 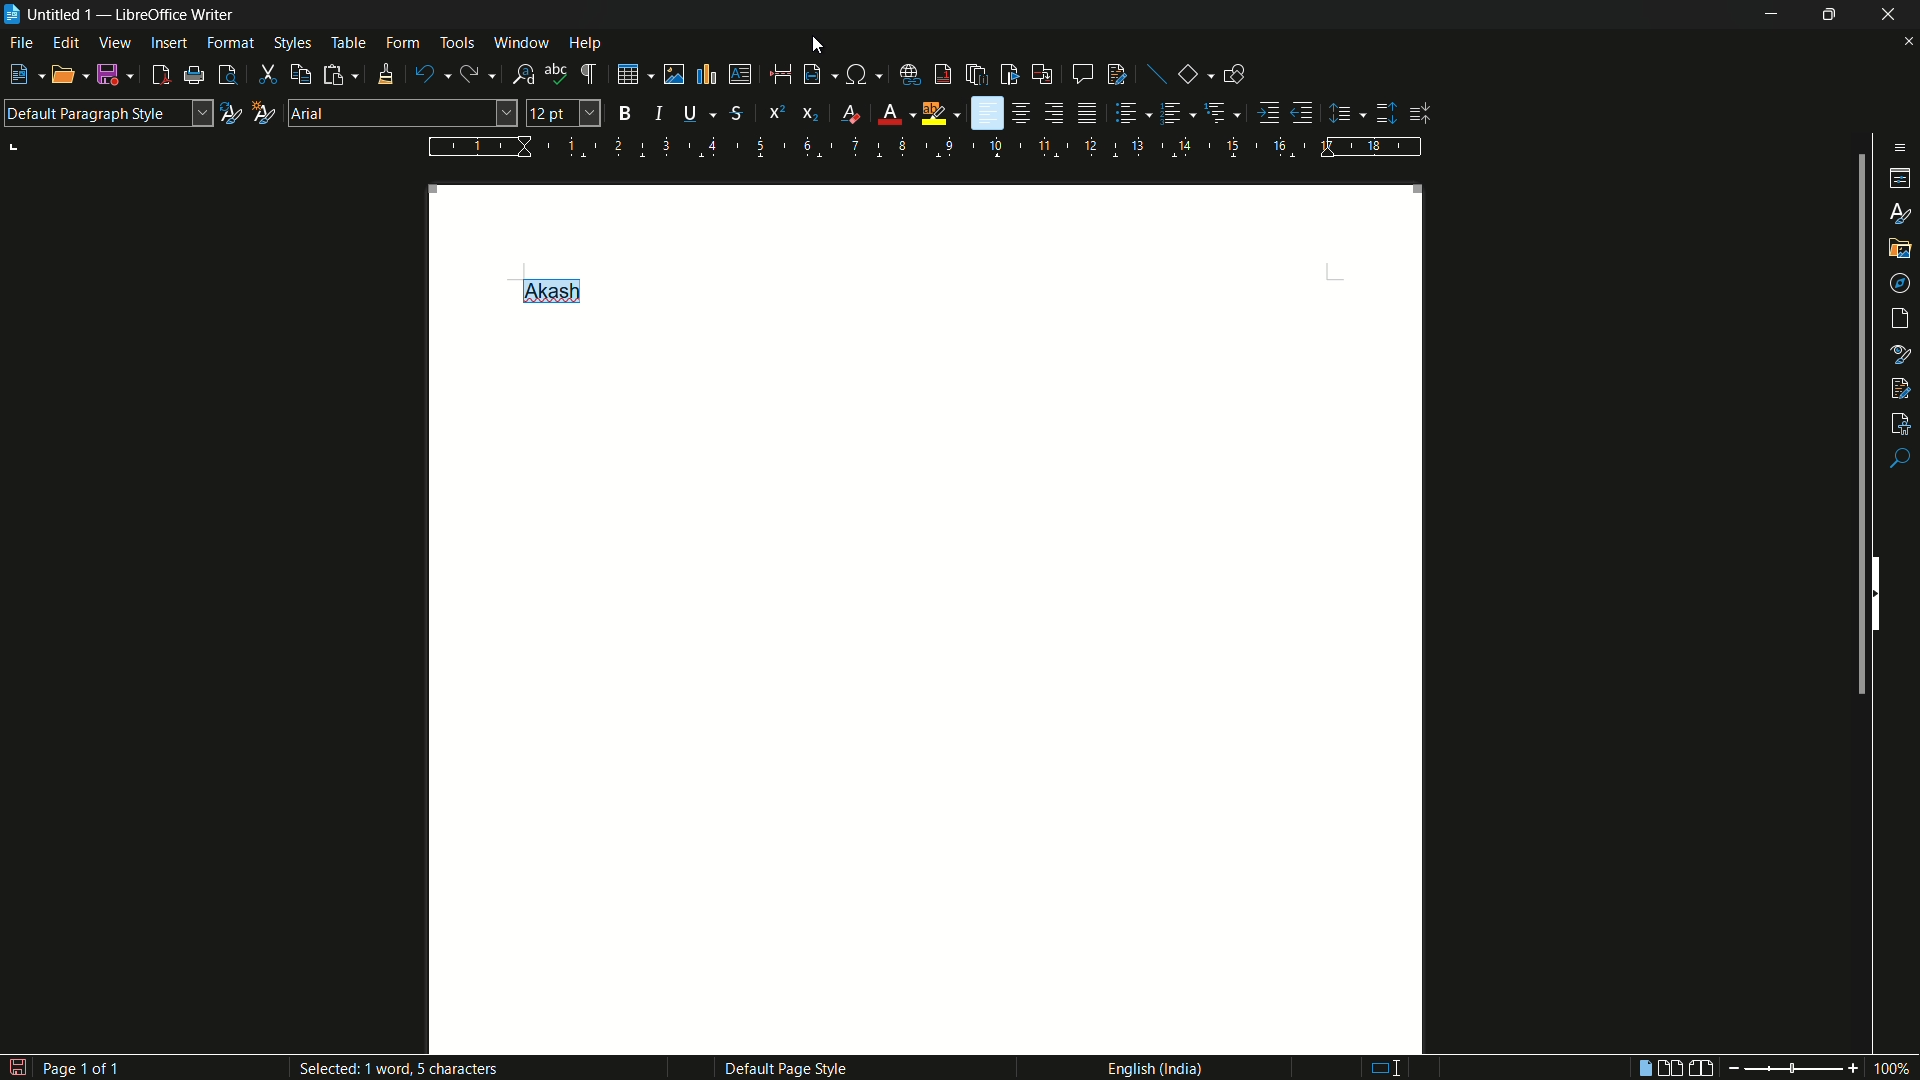 What do you see at coordinates (1082, 74) in the screenshot?
I see `insert comment` at bounding box center [1082, 74].